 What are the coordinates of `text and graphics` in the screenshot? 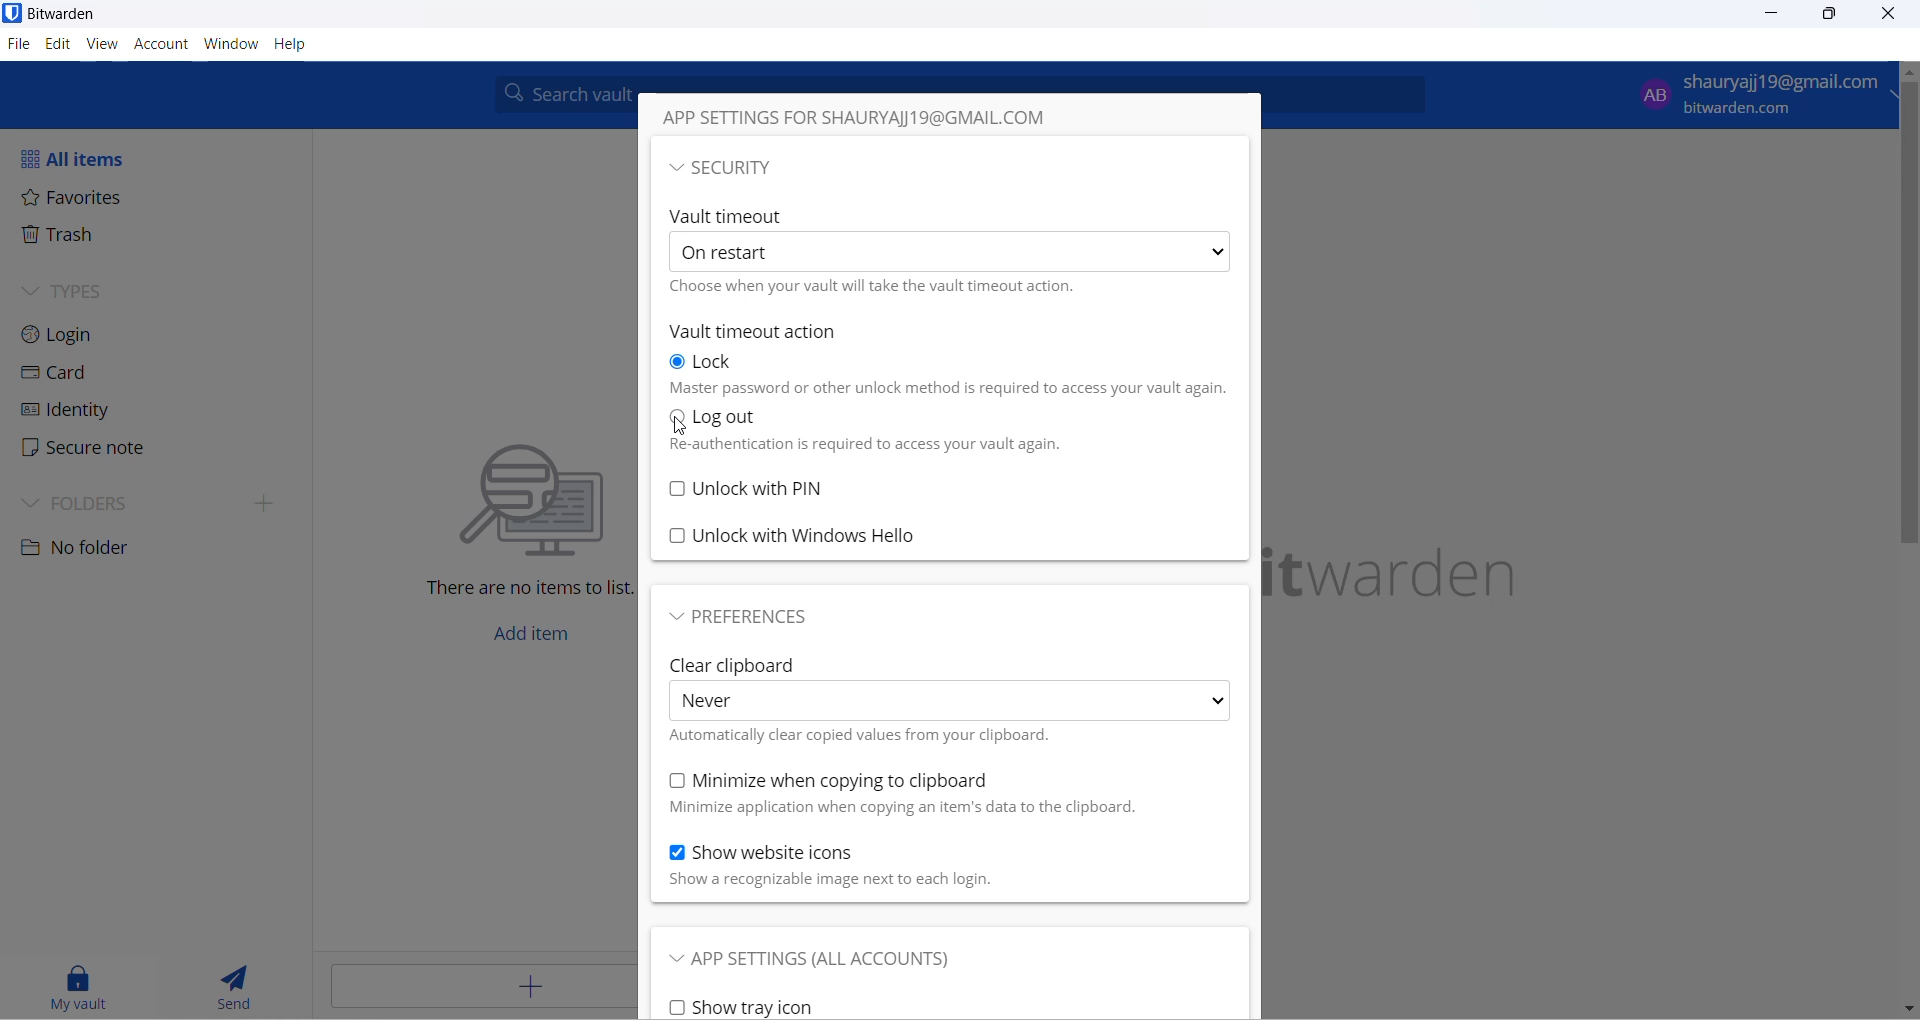 It's located at (502, 515).